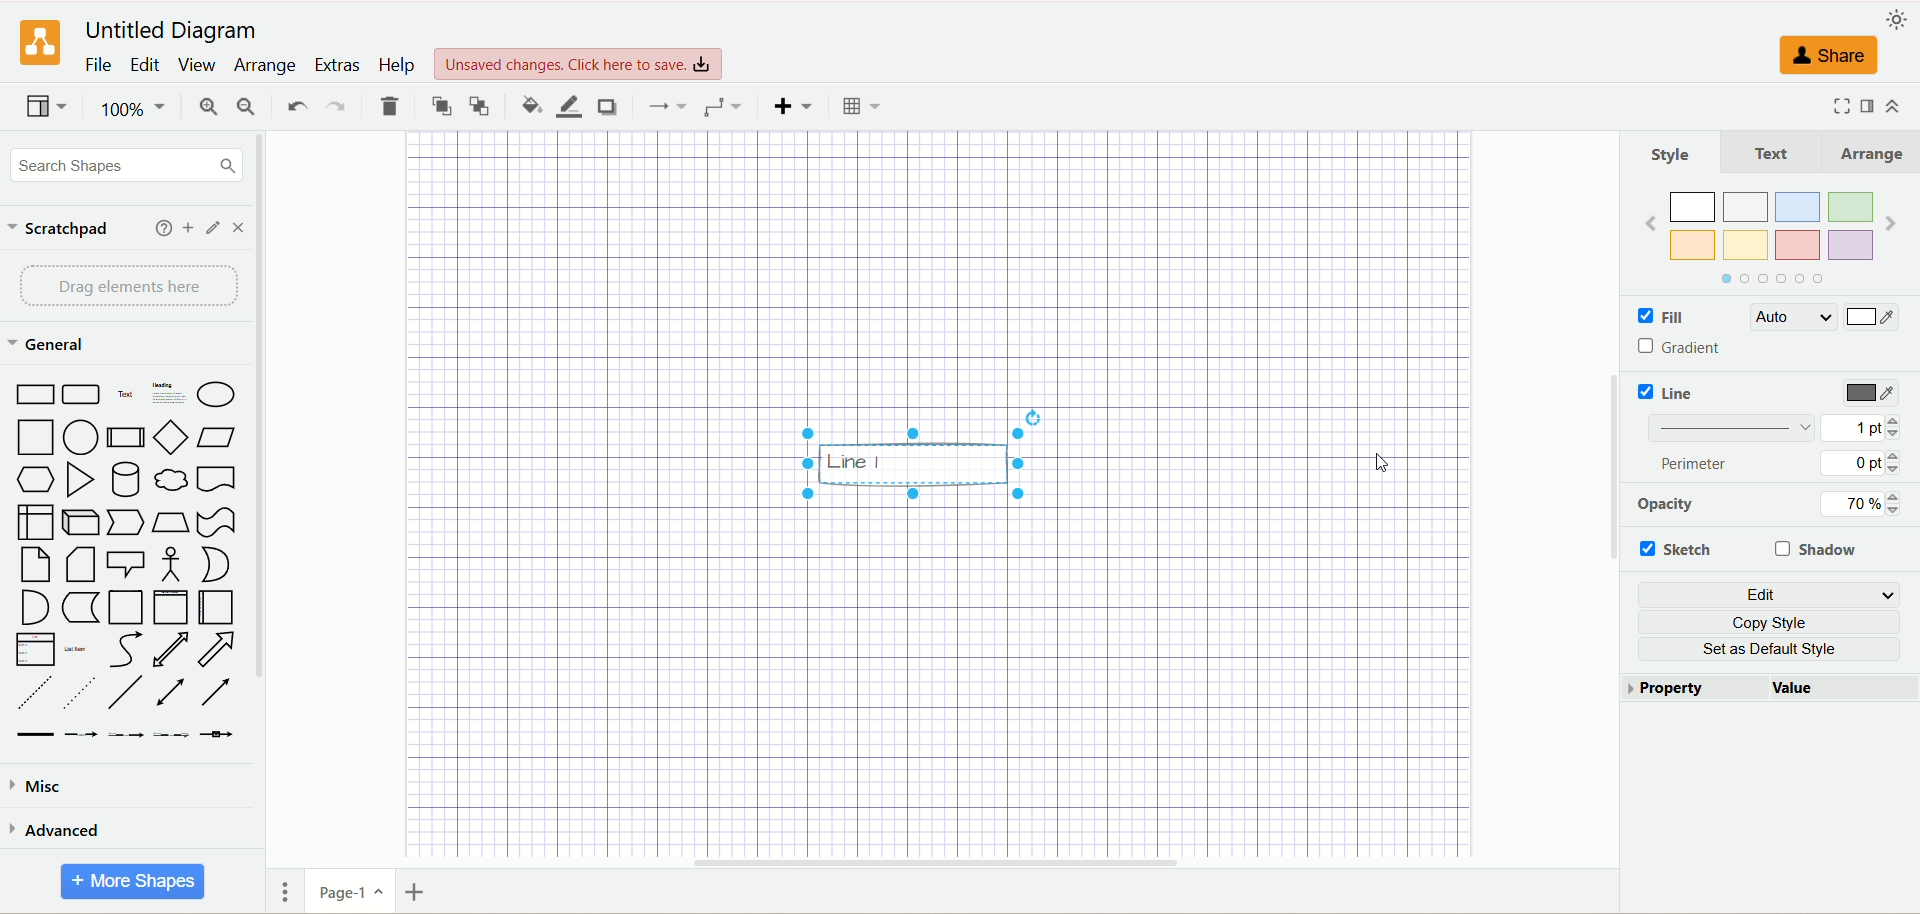  I want to click on Dotted line, so click(77, 693).